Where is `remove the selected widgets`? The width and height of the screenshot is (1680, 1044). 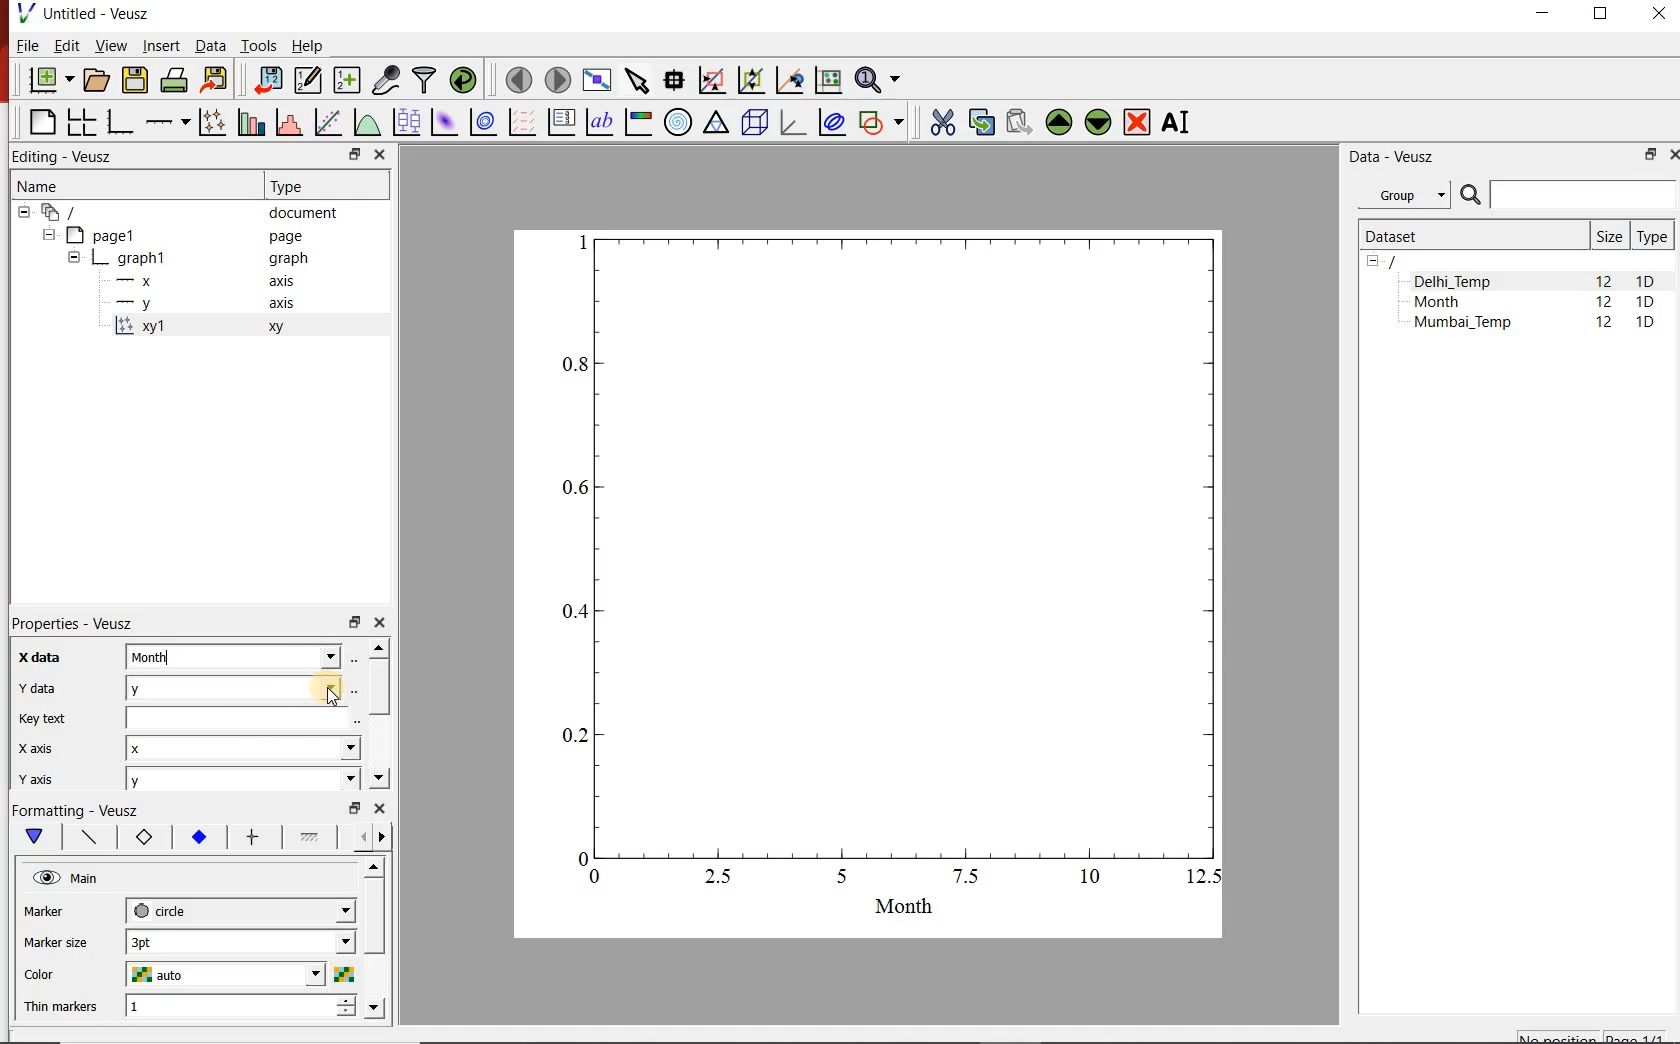
remove the selected widgets is located at coordinates (1138, 122).